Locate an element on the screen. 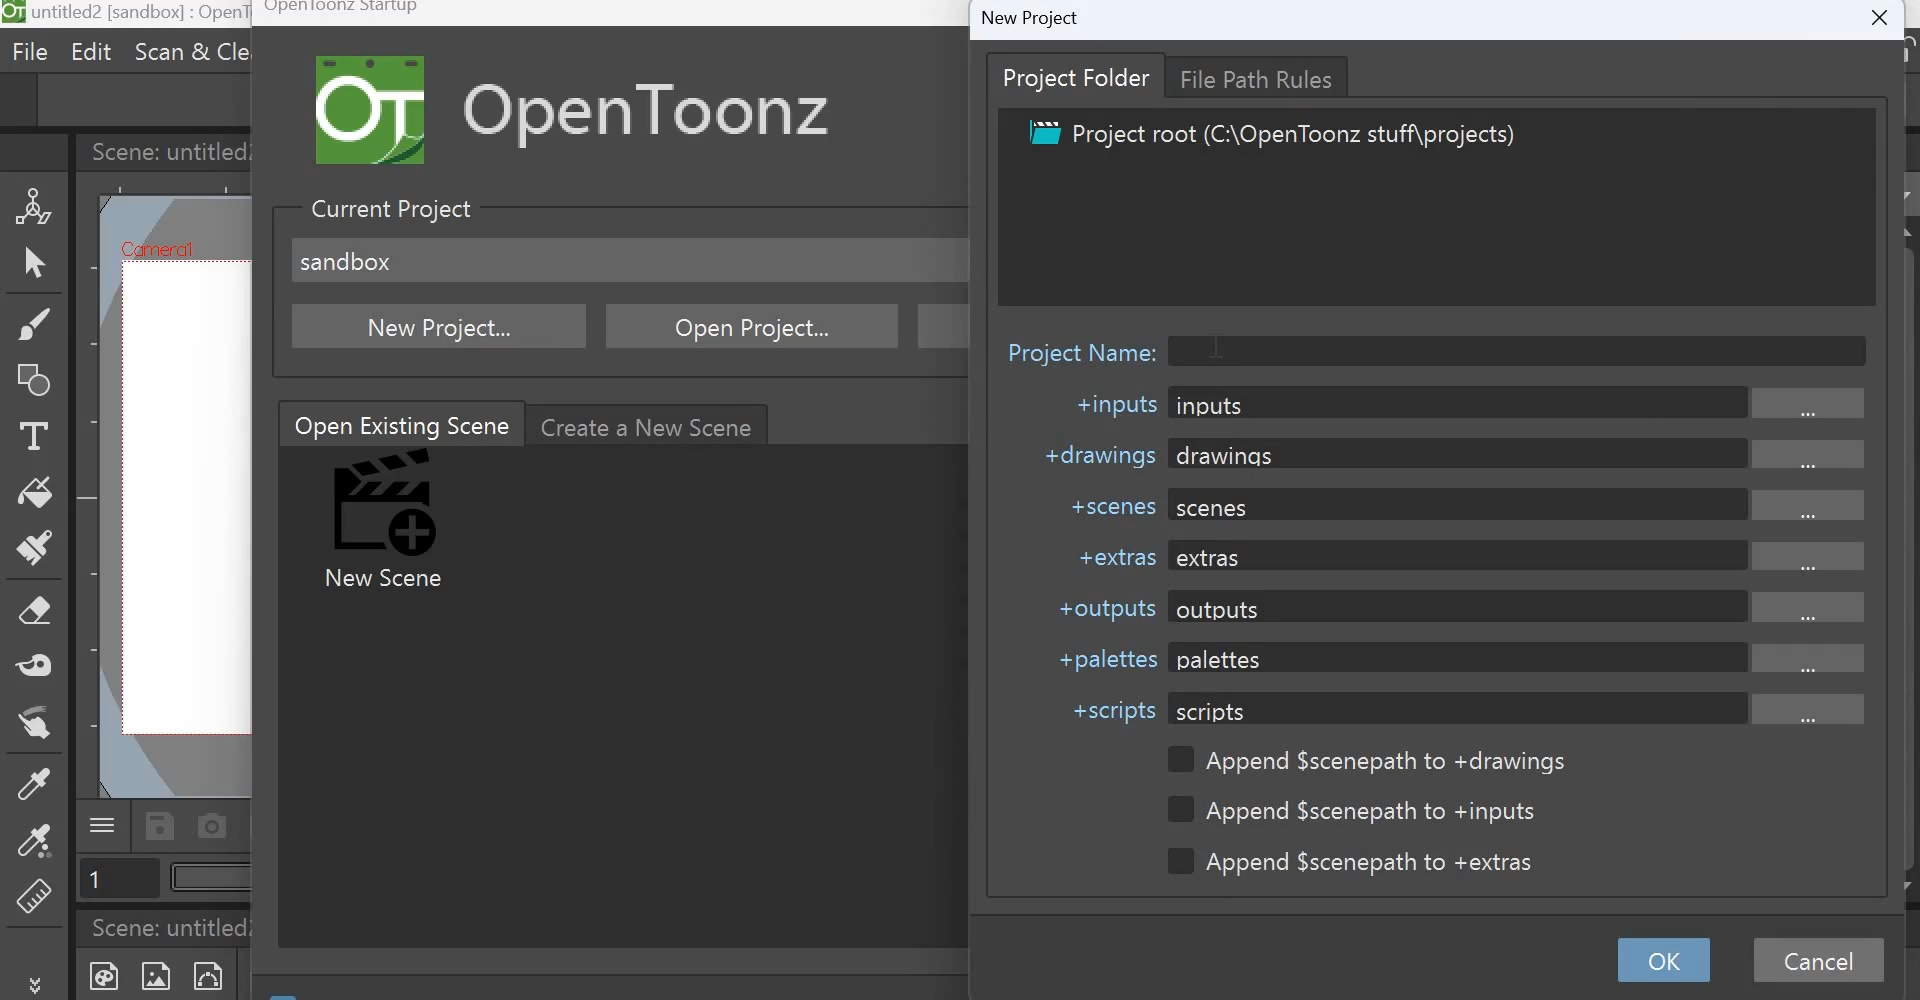 Image resolution: width=1920 pixels, height=1000 pixels. New Raster Level is located at coordinates (163, 976).